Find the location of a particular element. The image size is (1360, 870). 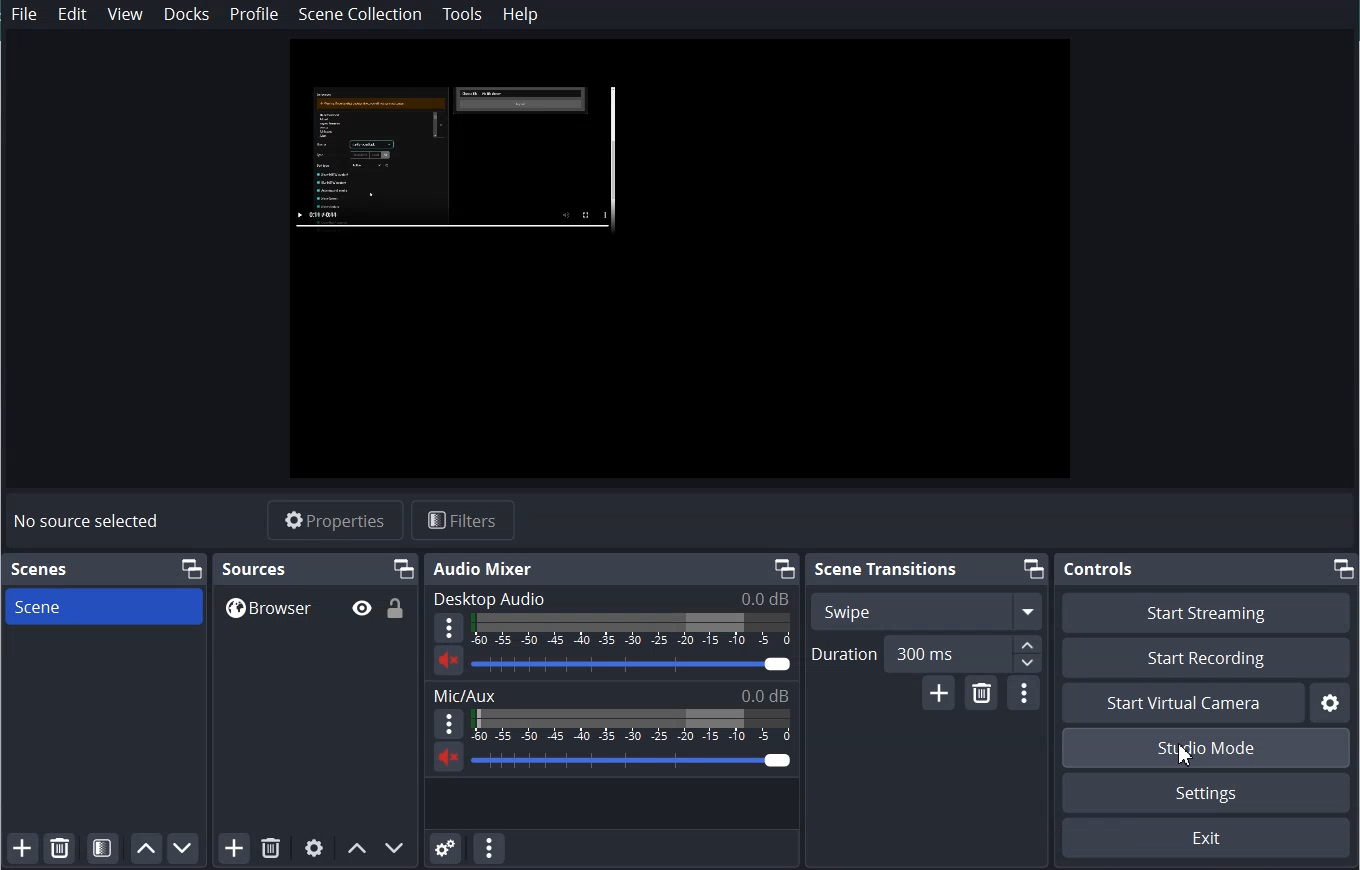

Remove Selected Scene is located at coordinates (60, 847).